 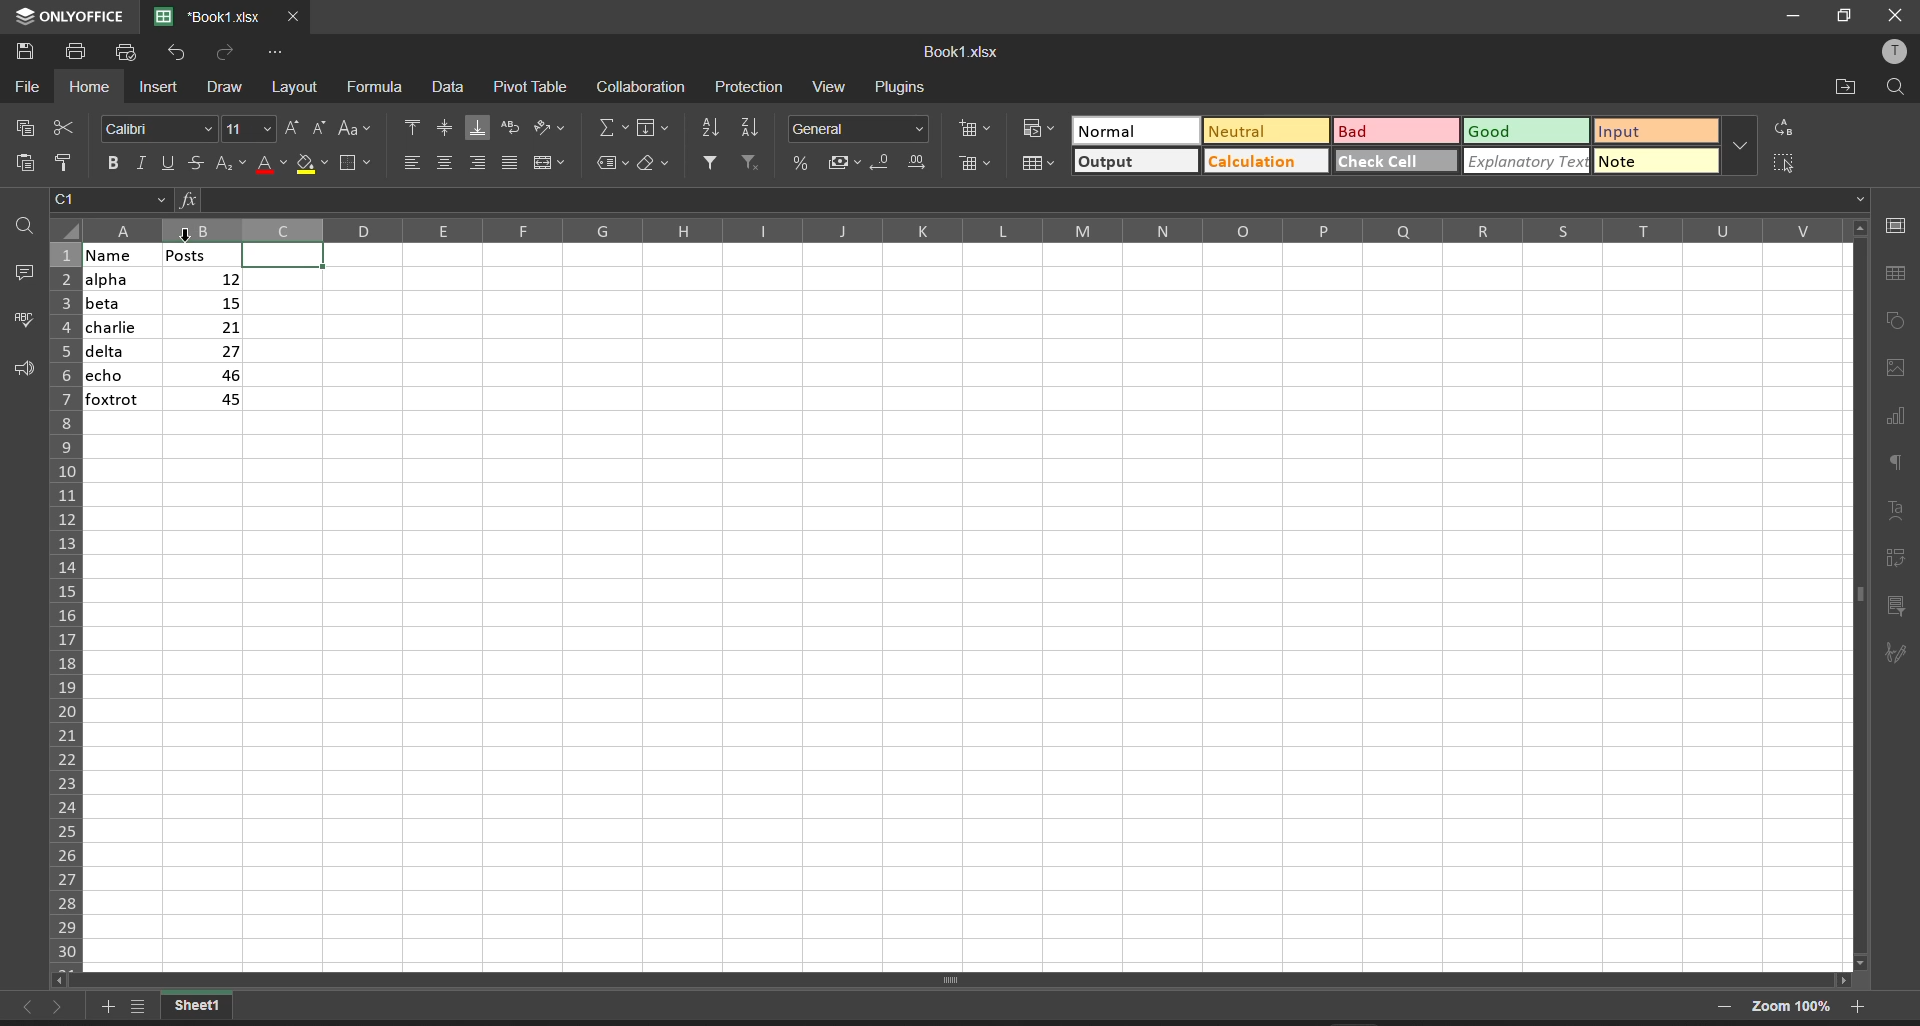 What do you see at coordinates (800, 165) in the screenshot?
I see `percent style` at bounding box center [800, 165].